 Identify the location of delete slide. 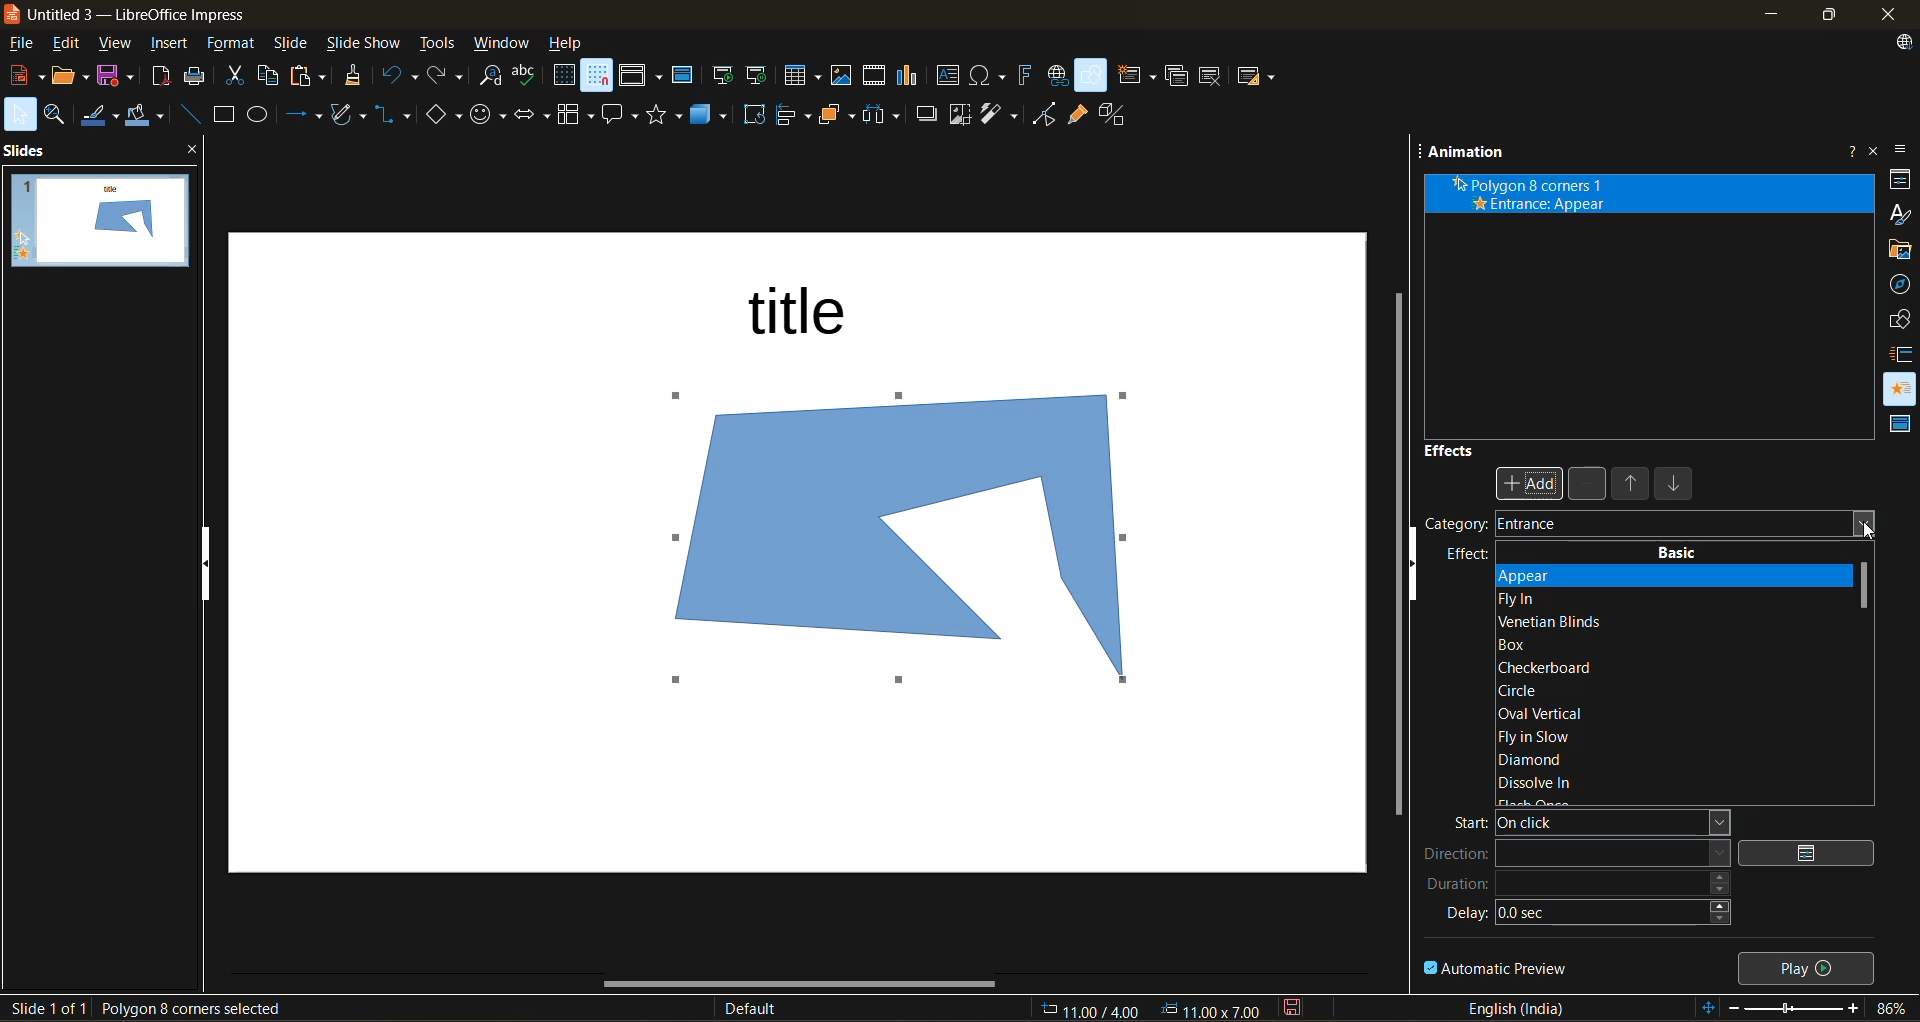
(1212, 80).